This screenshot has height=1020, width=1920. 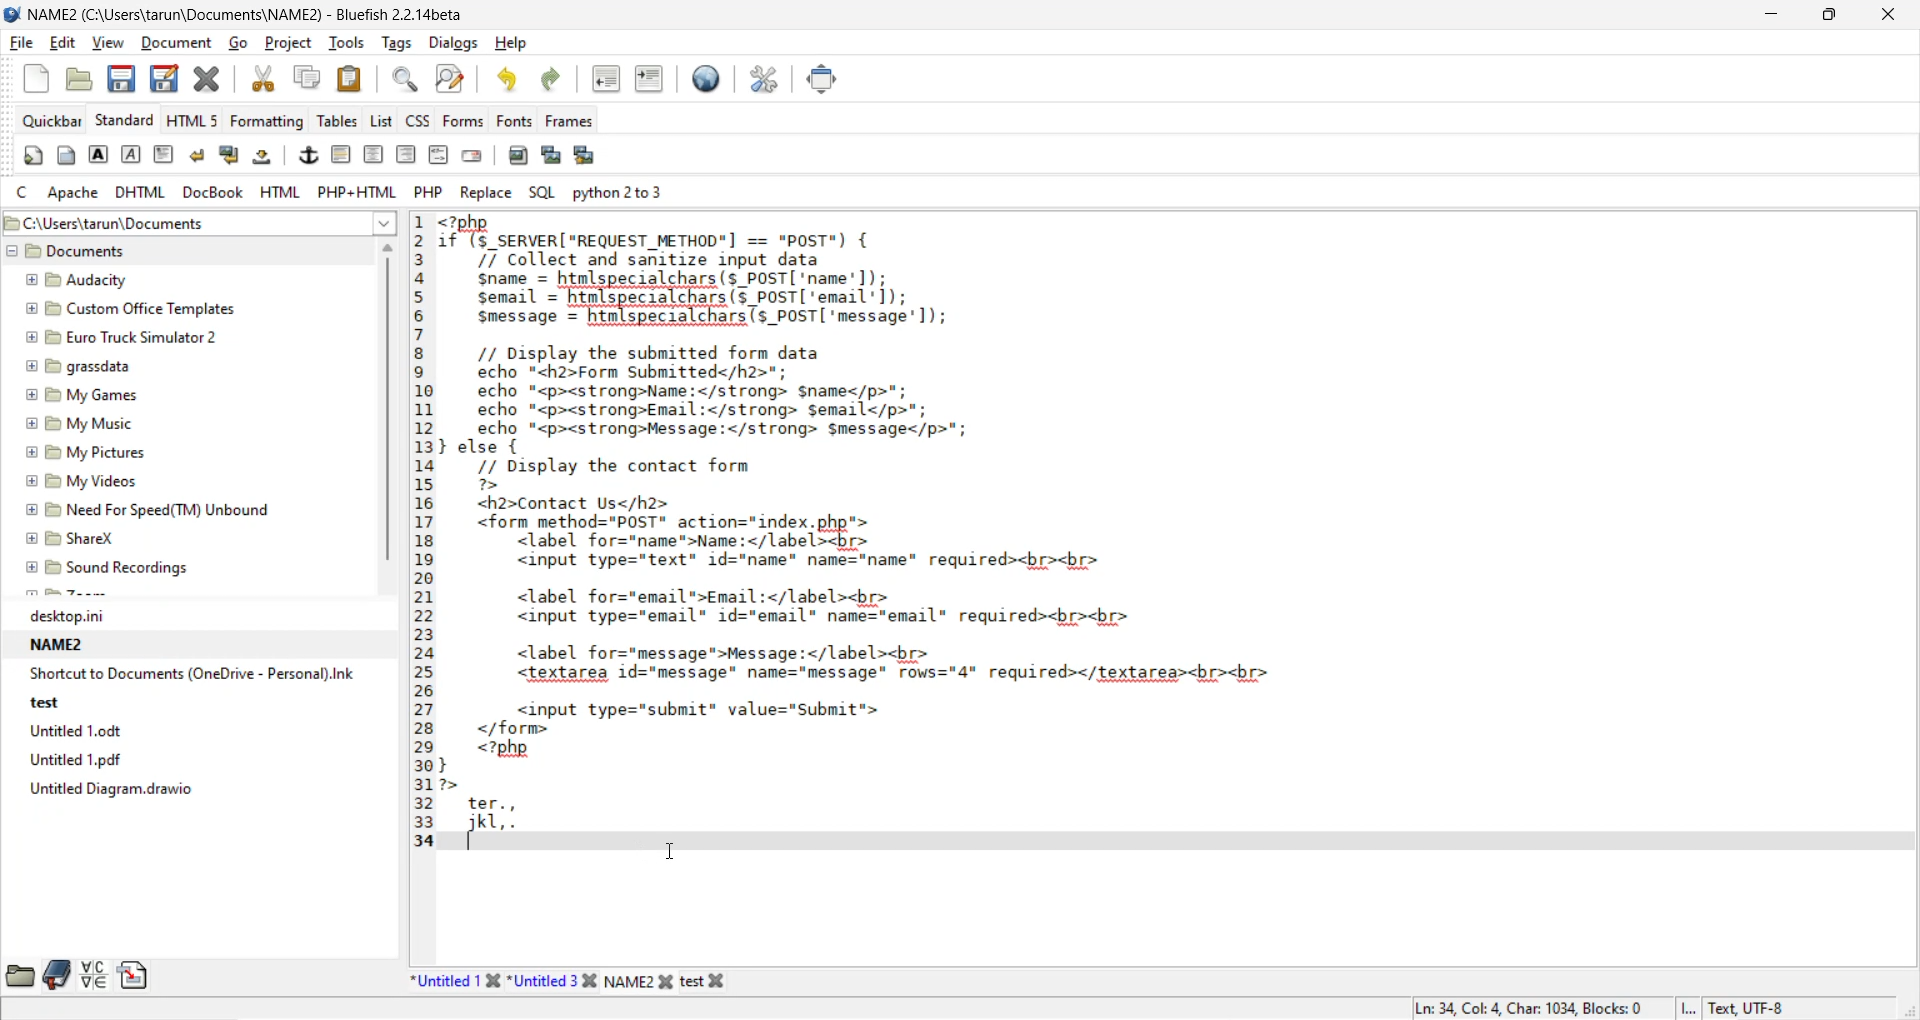 What do you see at coordinates (24, 192) in the screenshot?
I see `c` at bounding box center [24, 192].